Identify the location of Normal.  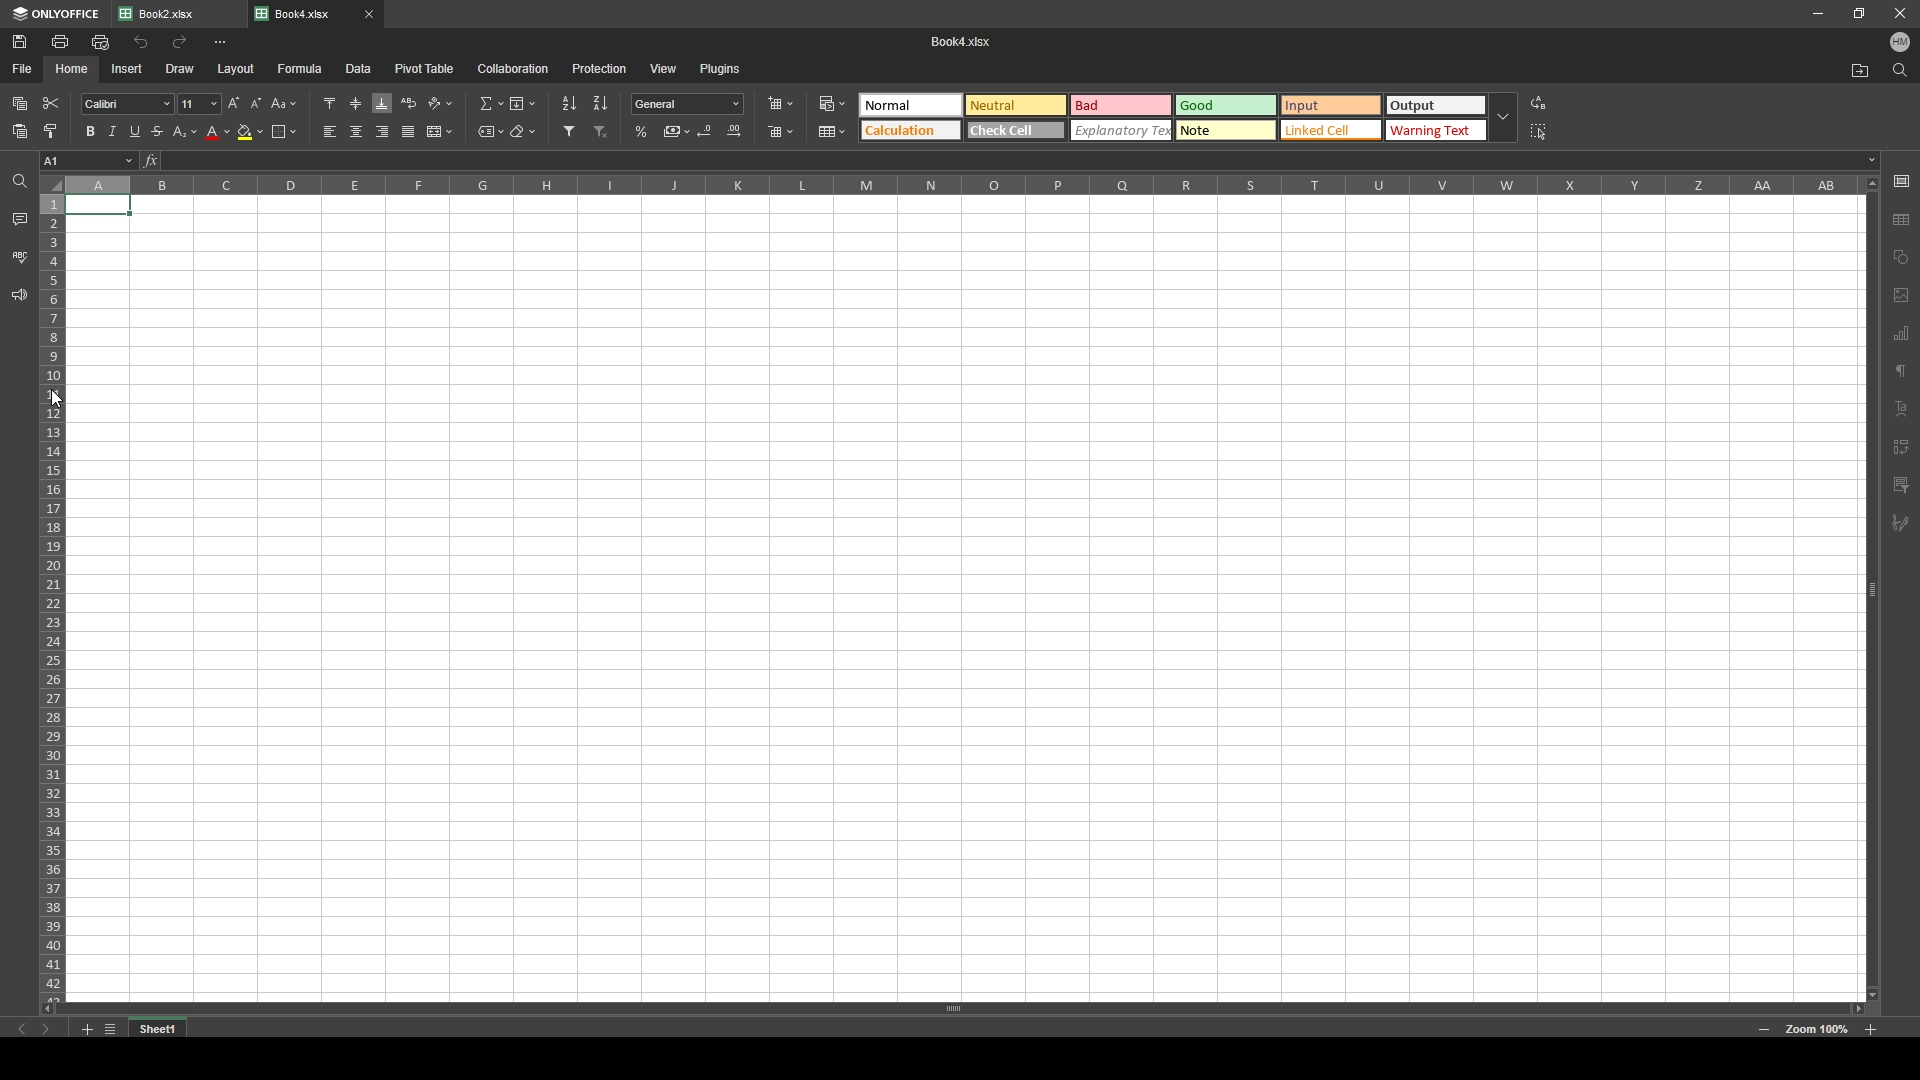
(912, 105).